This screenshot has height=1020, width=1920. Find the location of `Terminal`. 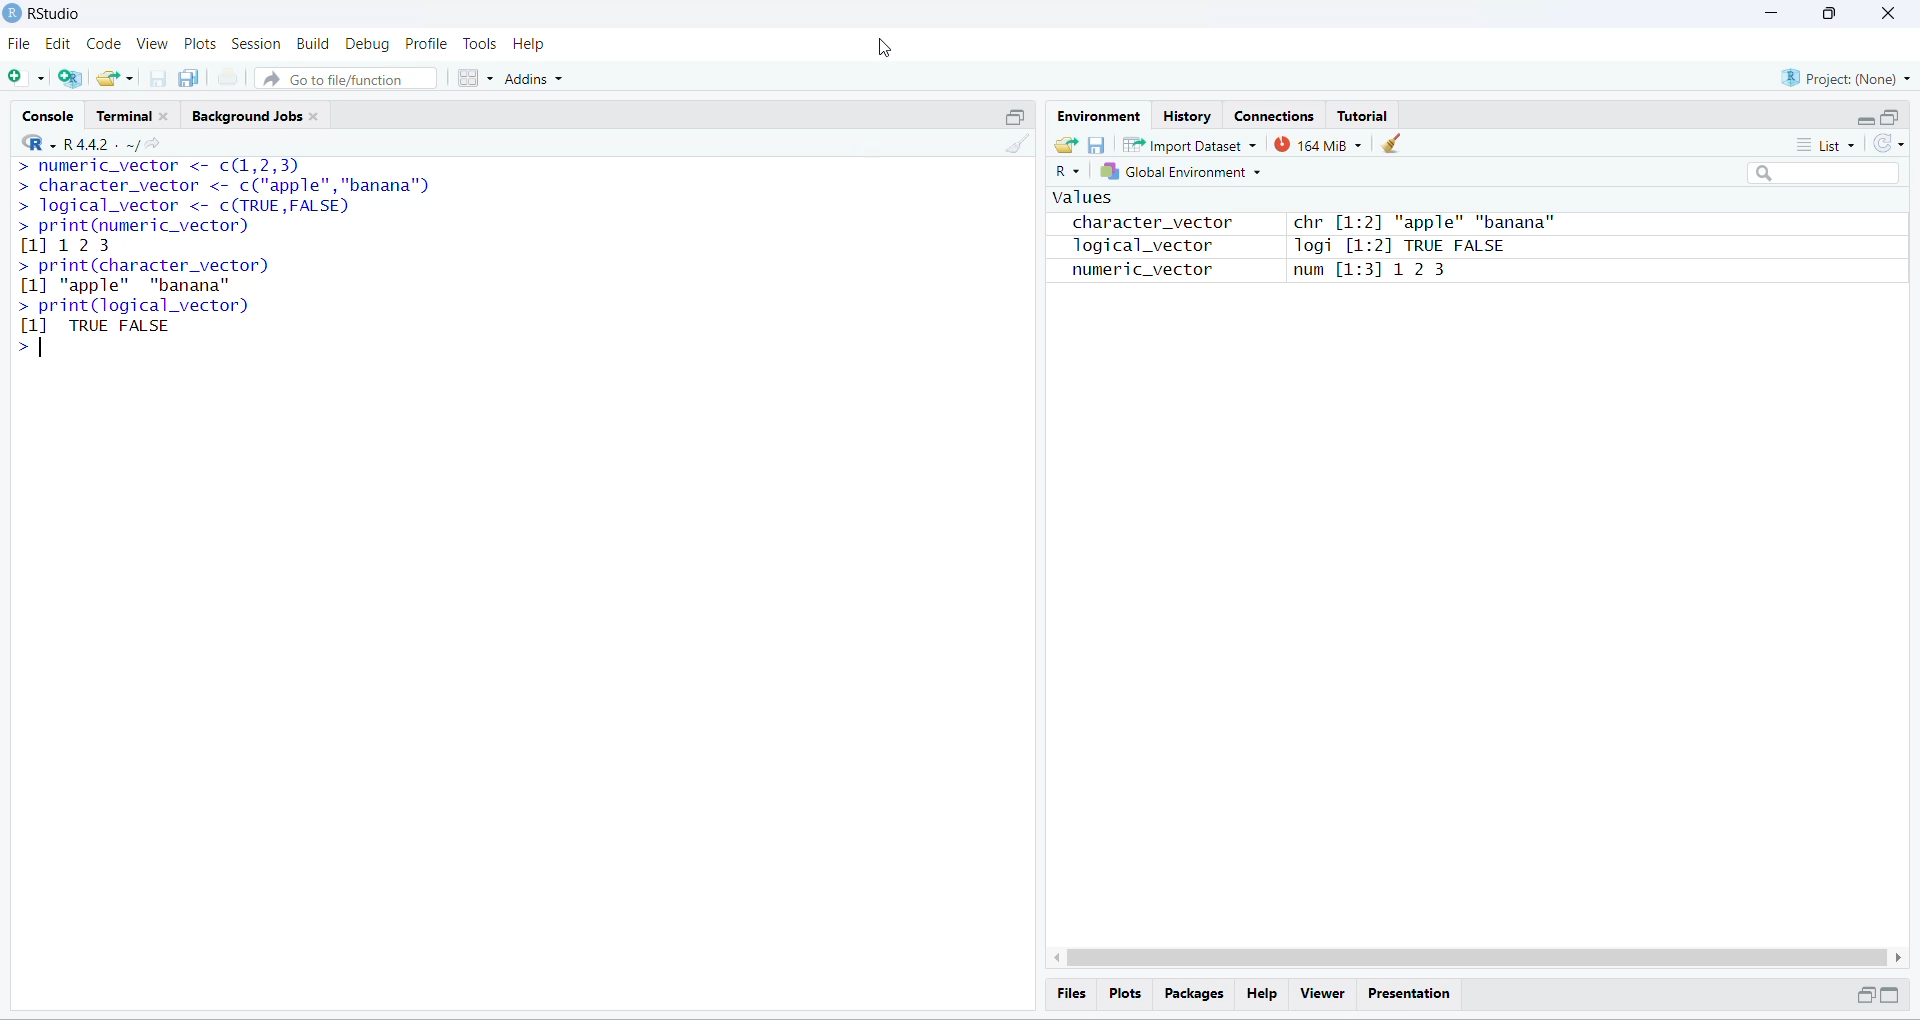

Terminal is located at coordinates (136, 112).